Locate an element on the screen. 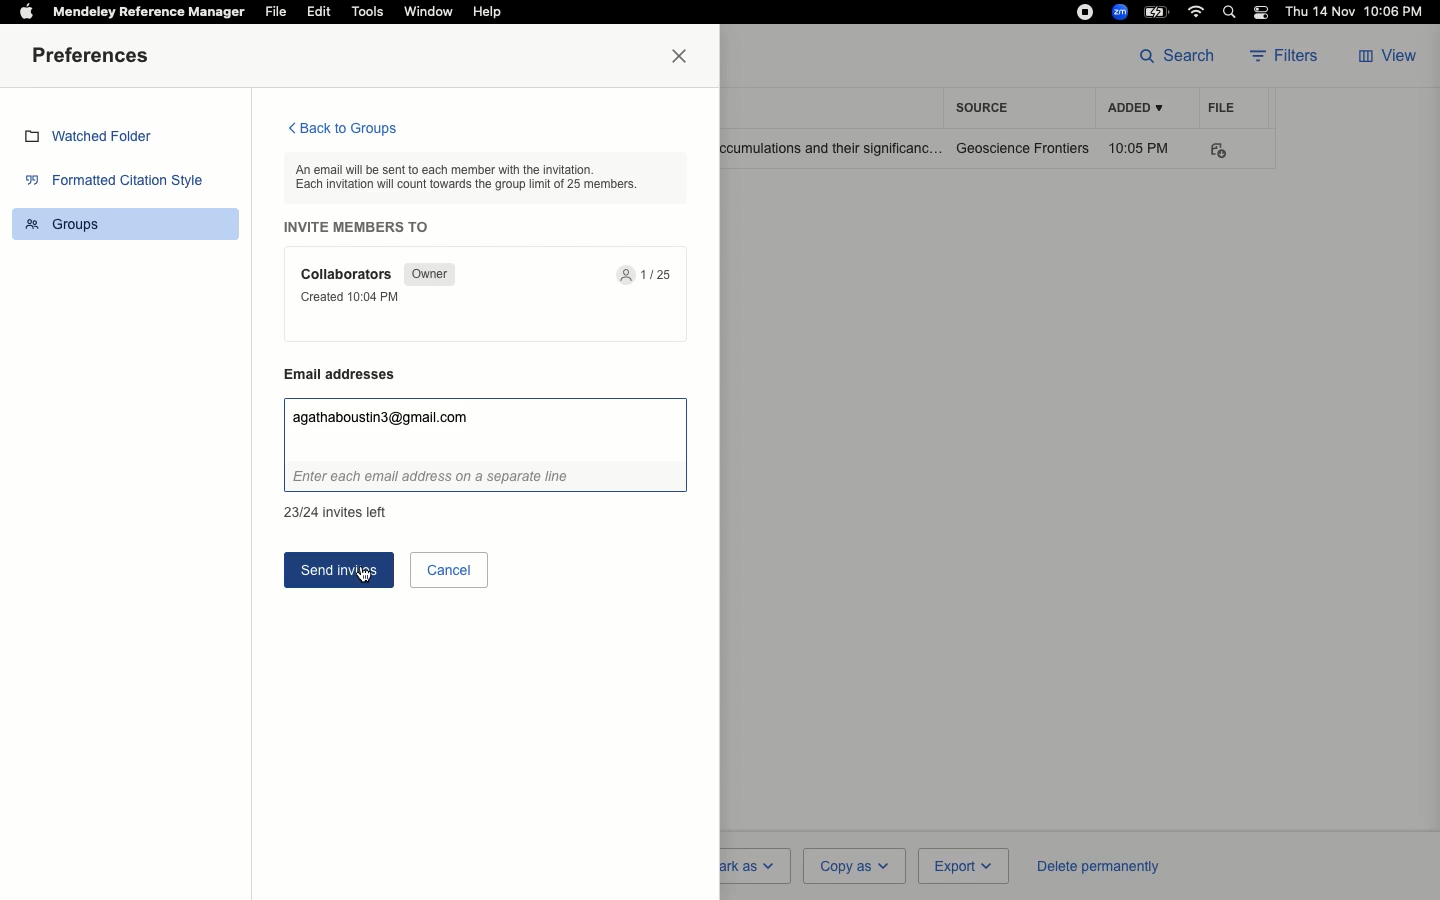 The height and width of the screenshot is (900, 1440). Date/time is located at coordinates (1359, 12).